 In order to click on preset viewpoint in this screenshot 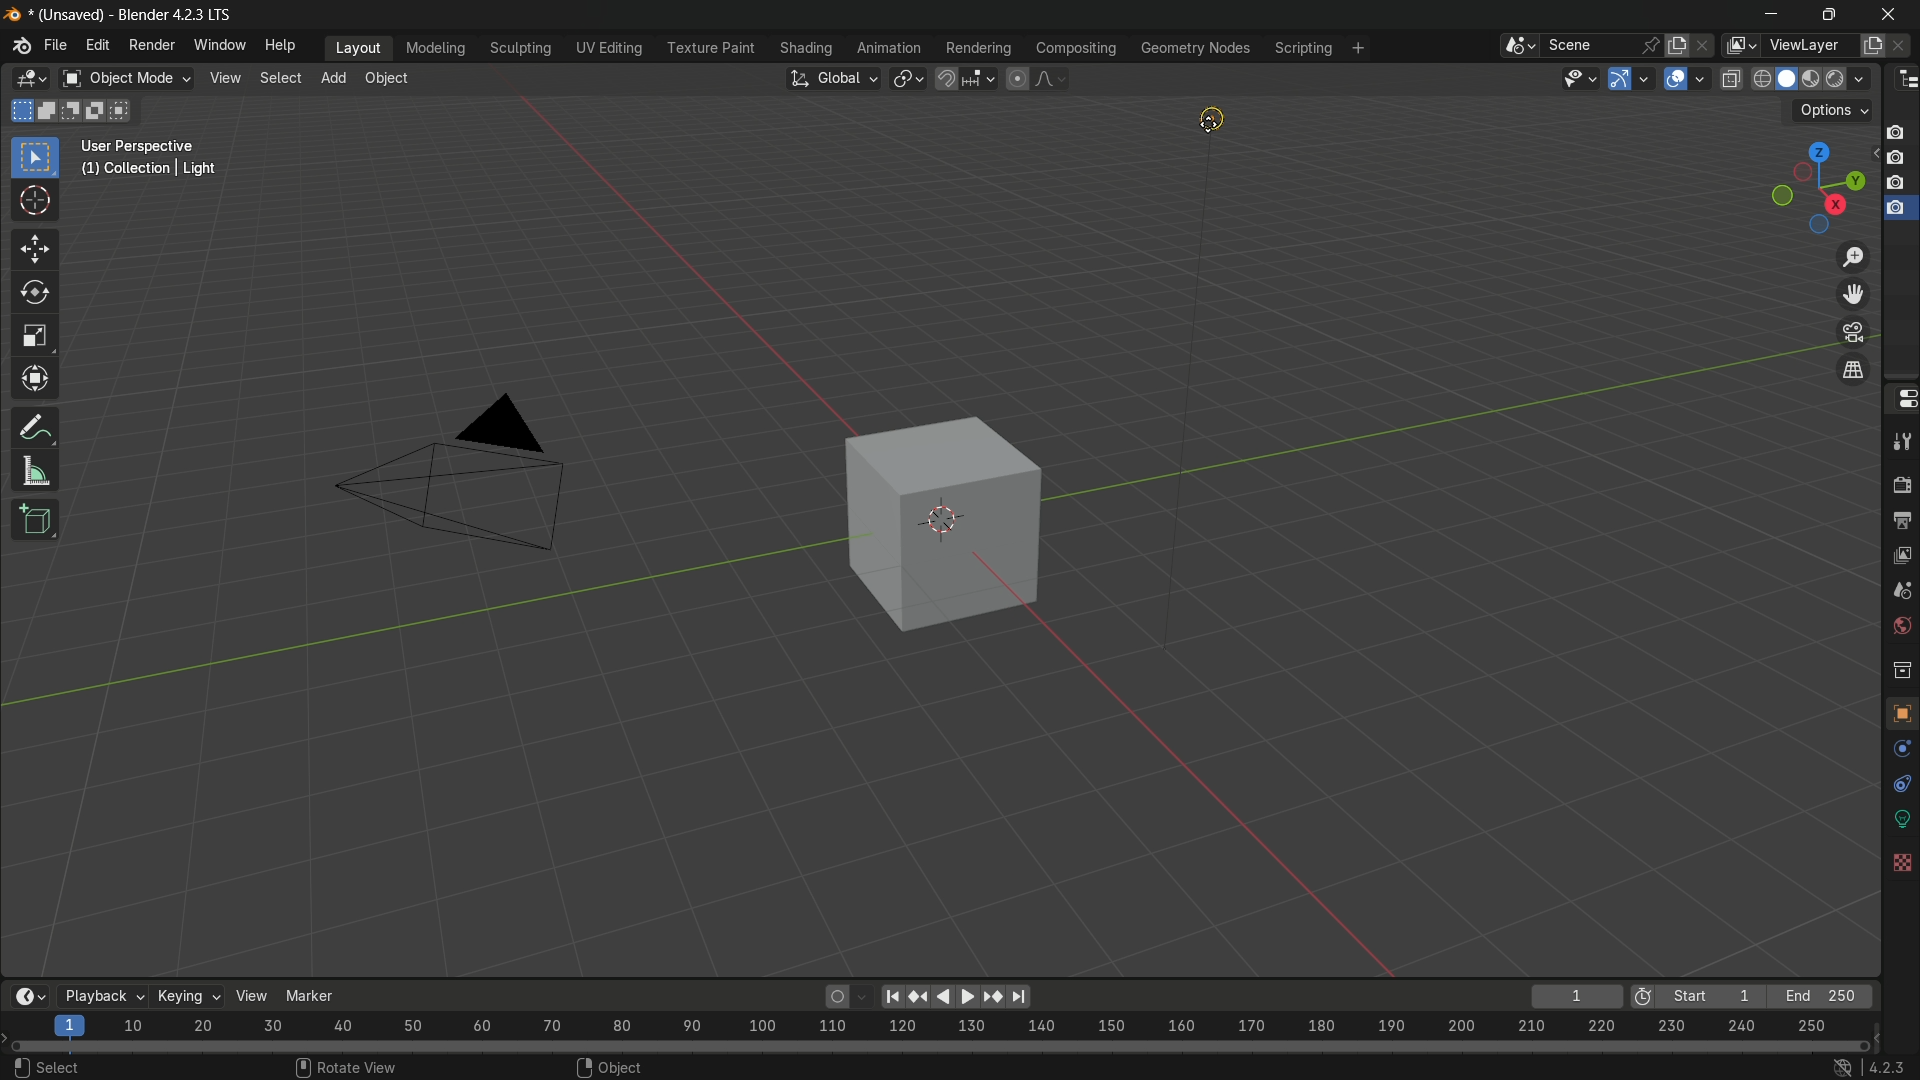, I will do `click(1804, 185)`.